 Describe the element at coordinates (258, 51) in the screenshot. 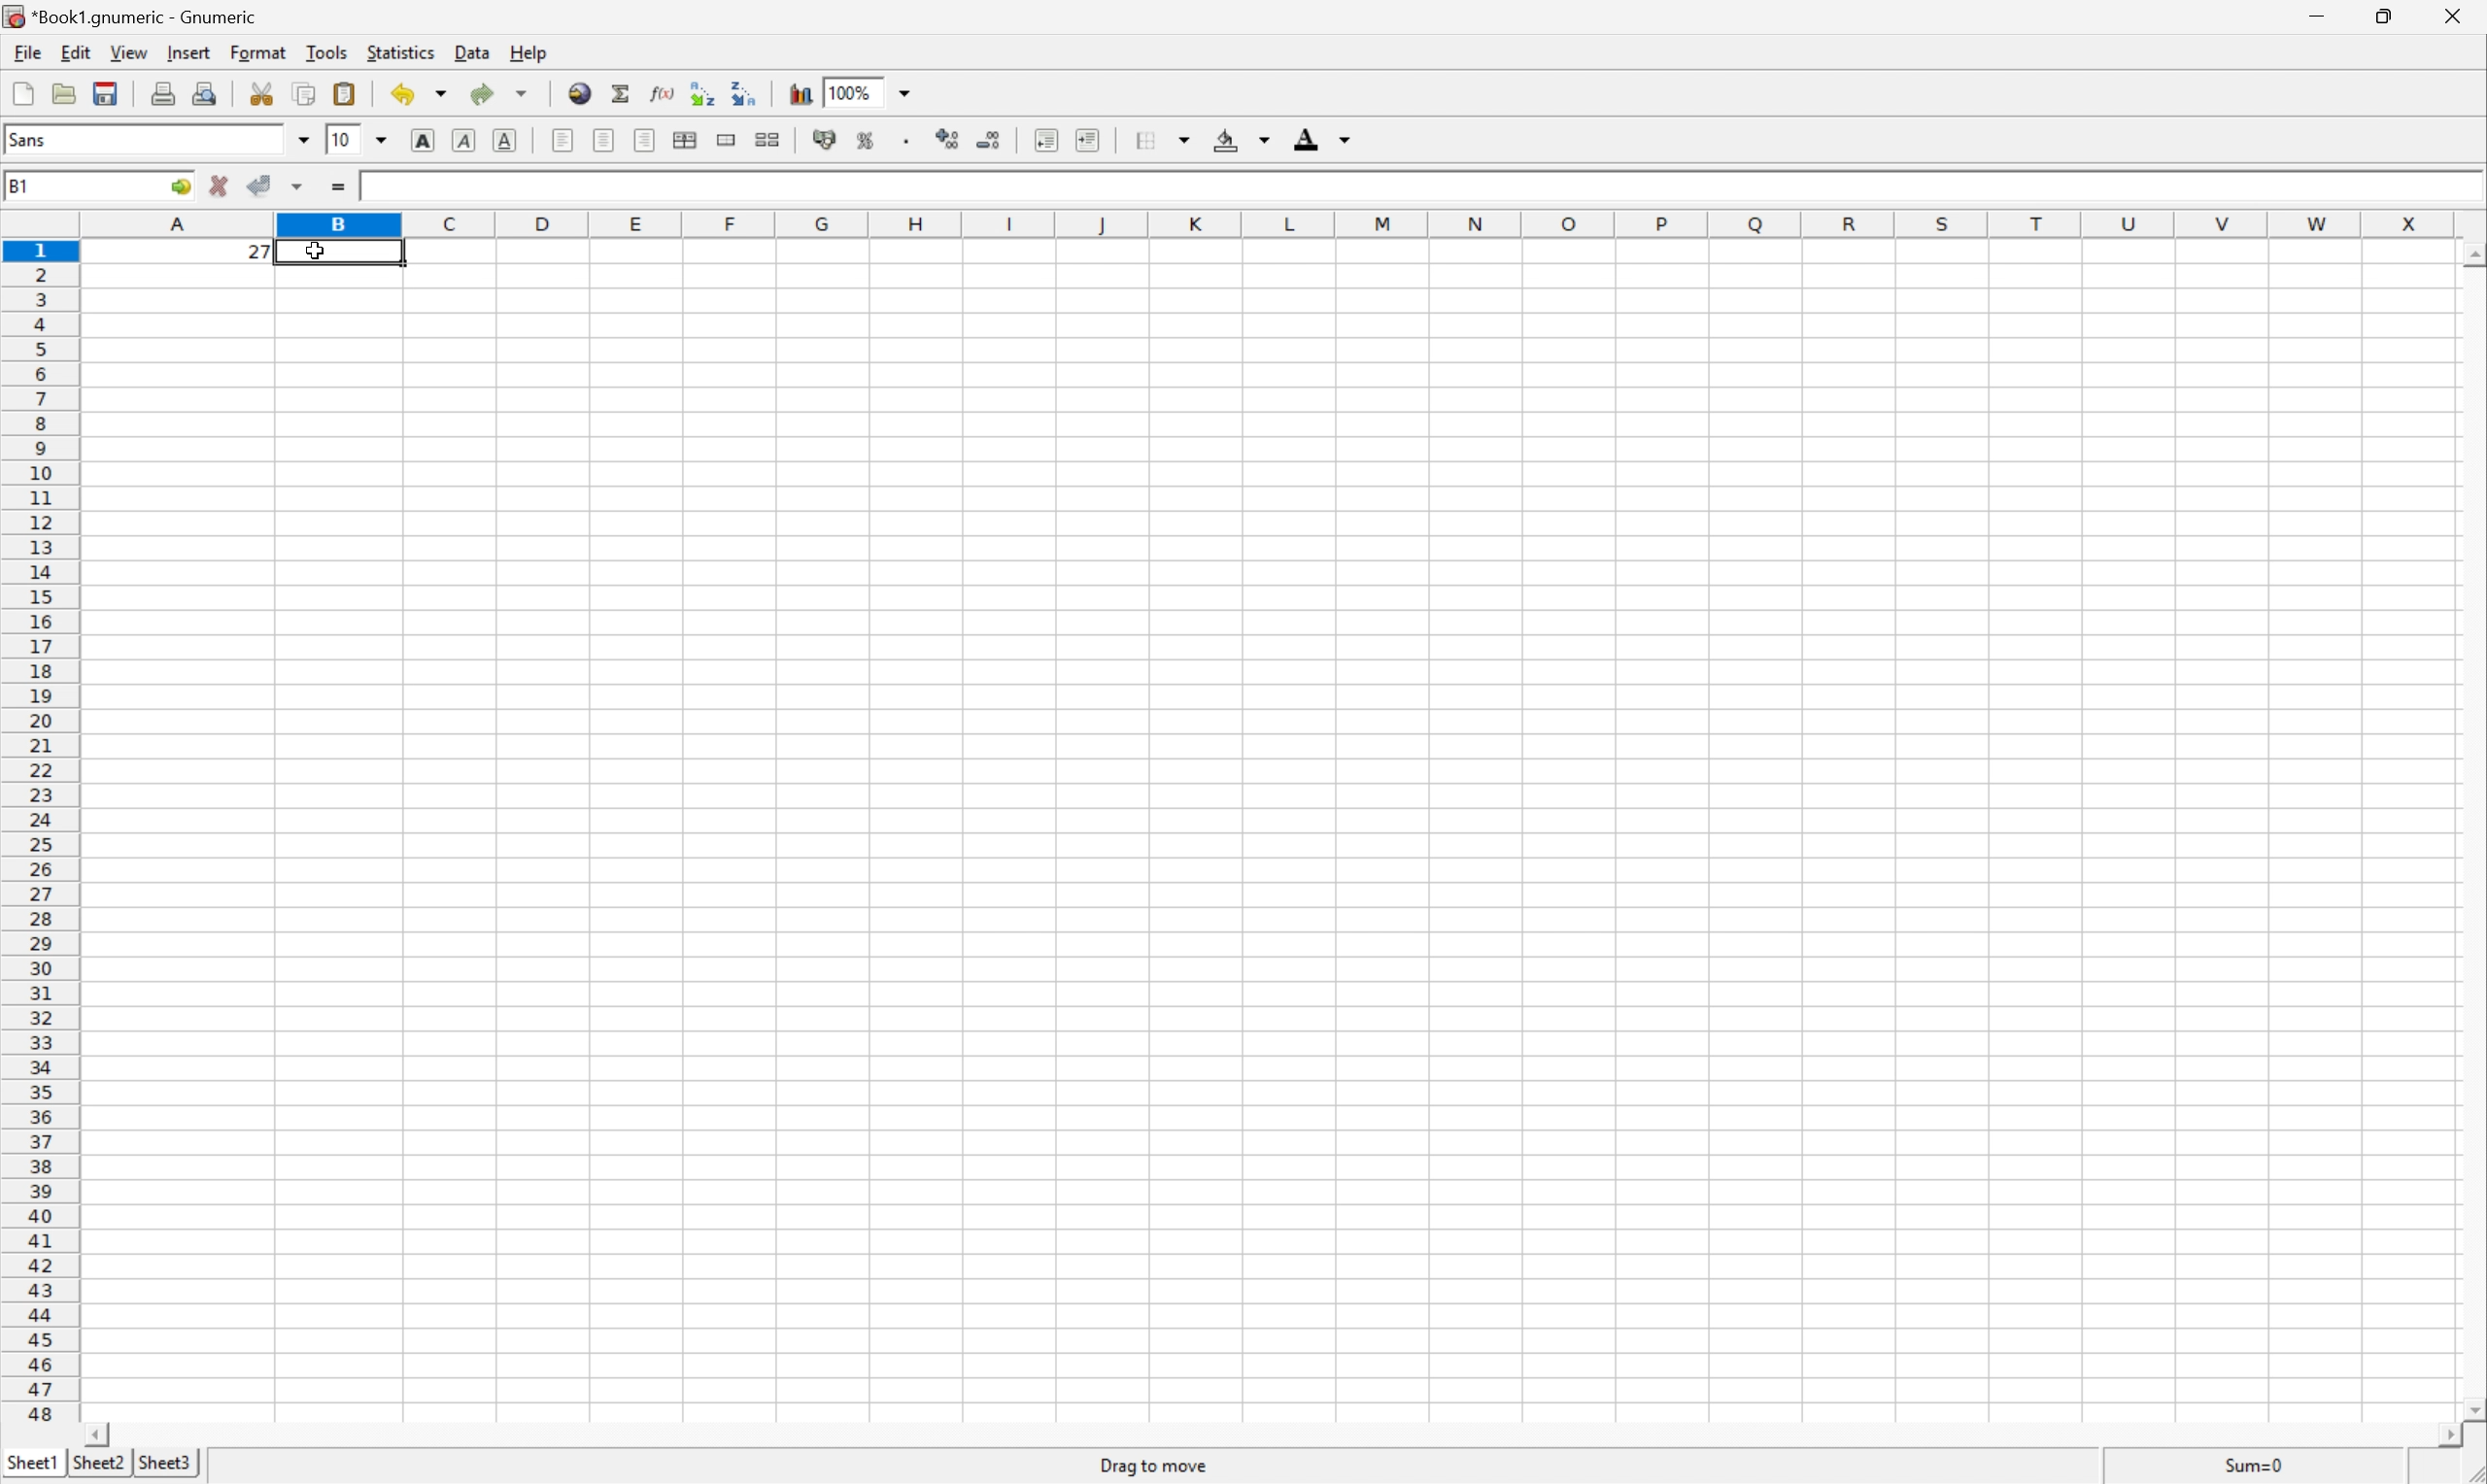

I see `Format` at that location.